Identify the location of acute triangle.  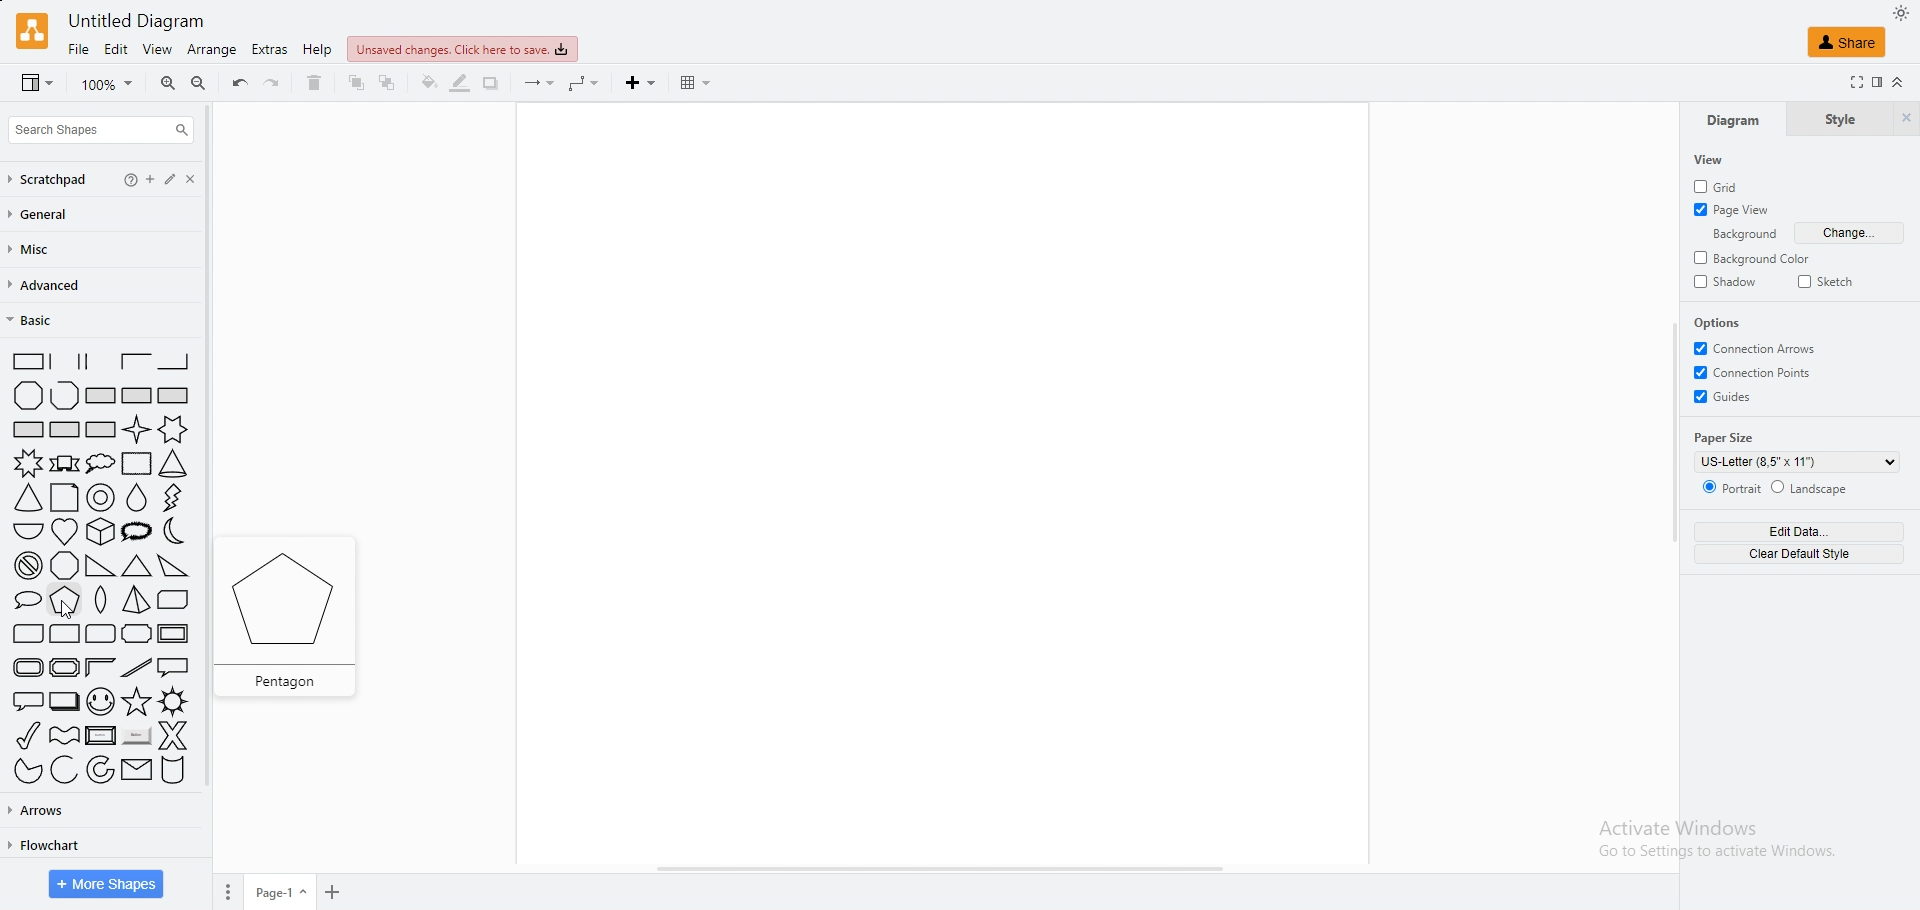
(137, 566).